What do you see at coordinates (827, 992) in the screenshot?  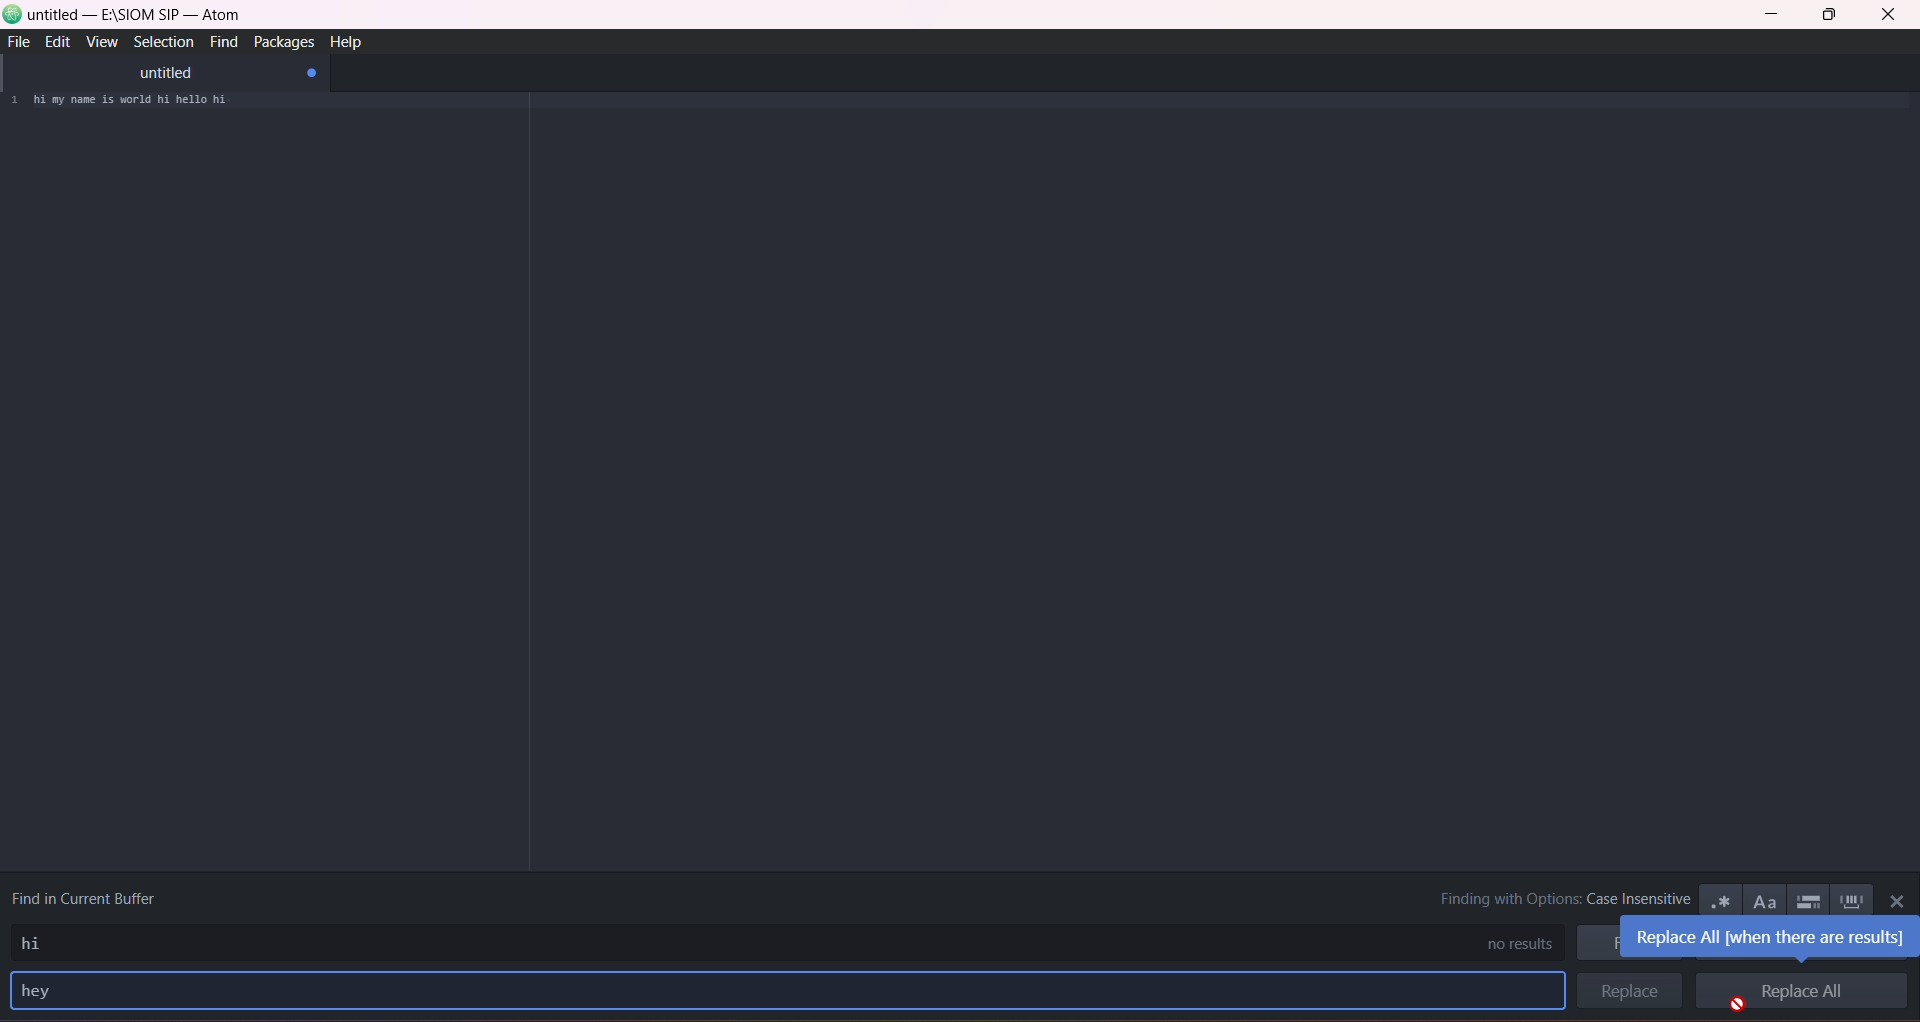 I see `replace type area` at bounding box center [827, 992].